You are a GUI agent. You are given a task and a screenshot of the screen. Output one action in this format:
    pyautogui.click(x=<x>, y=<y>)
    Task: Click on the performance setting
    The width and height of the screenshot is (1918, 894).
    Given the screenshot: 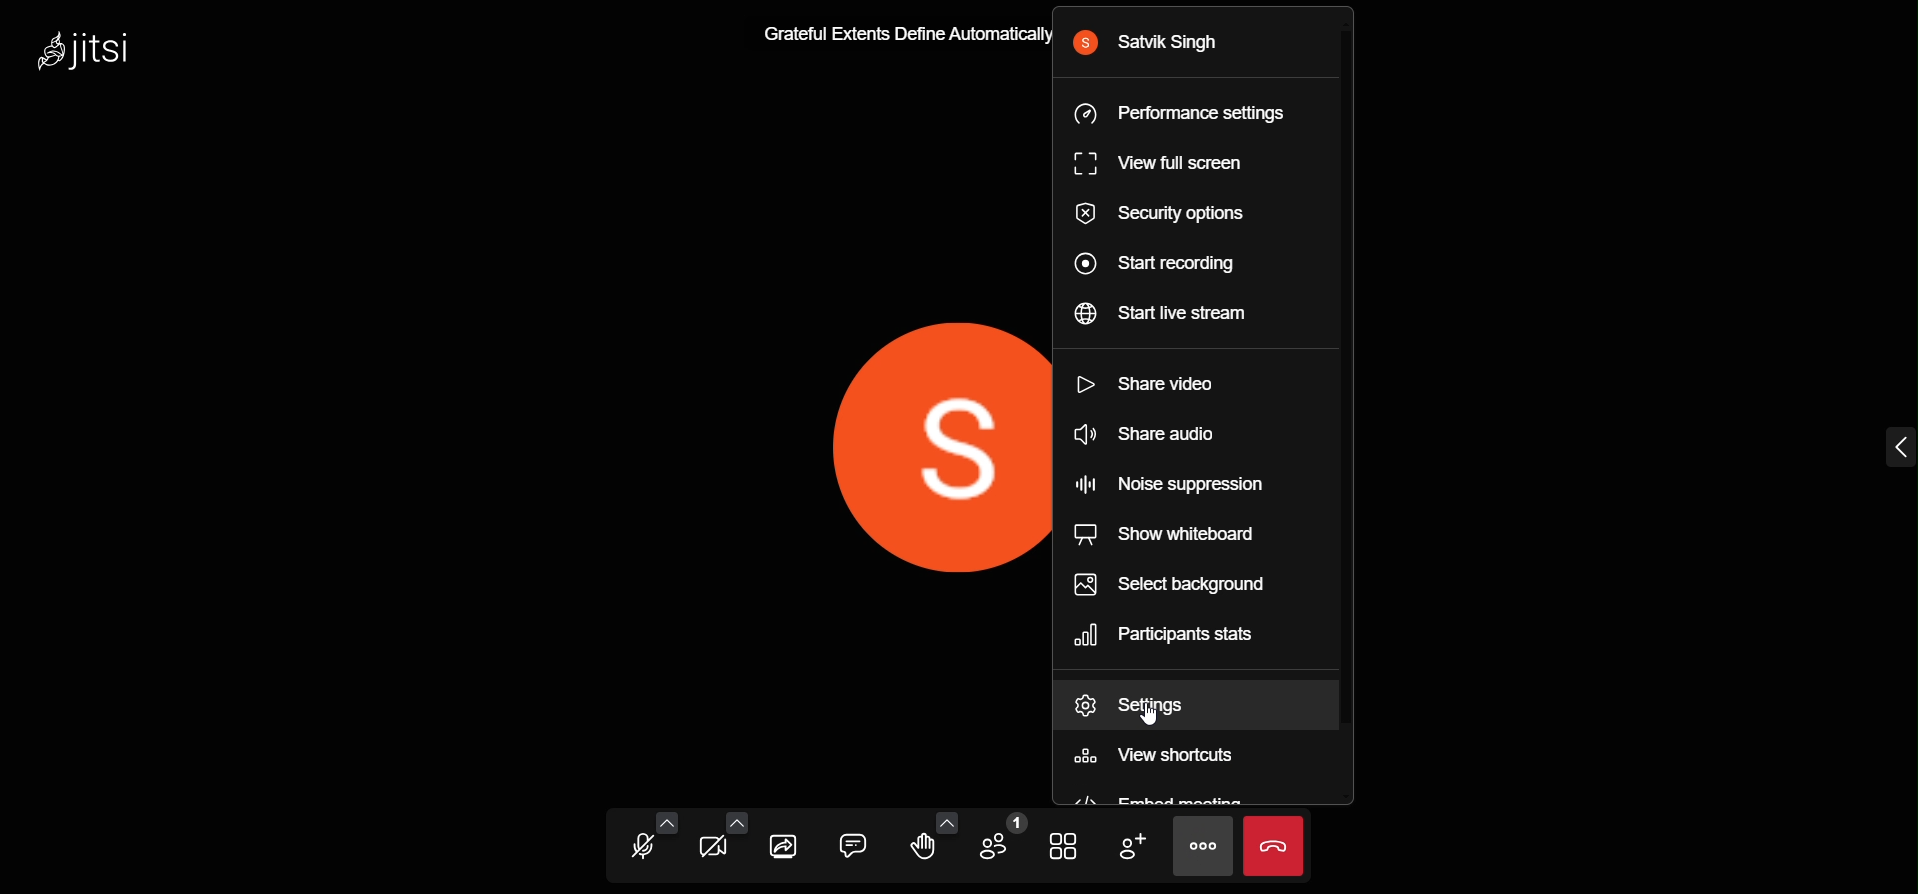 What is the action you would take?
    pyautogui.click(x=1193, y=117)
    